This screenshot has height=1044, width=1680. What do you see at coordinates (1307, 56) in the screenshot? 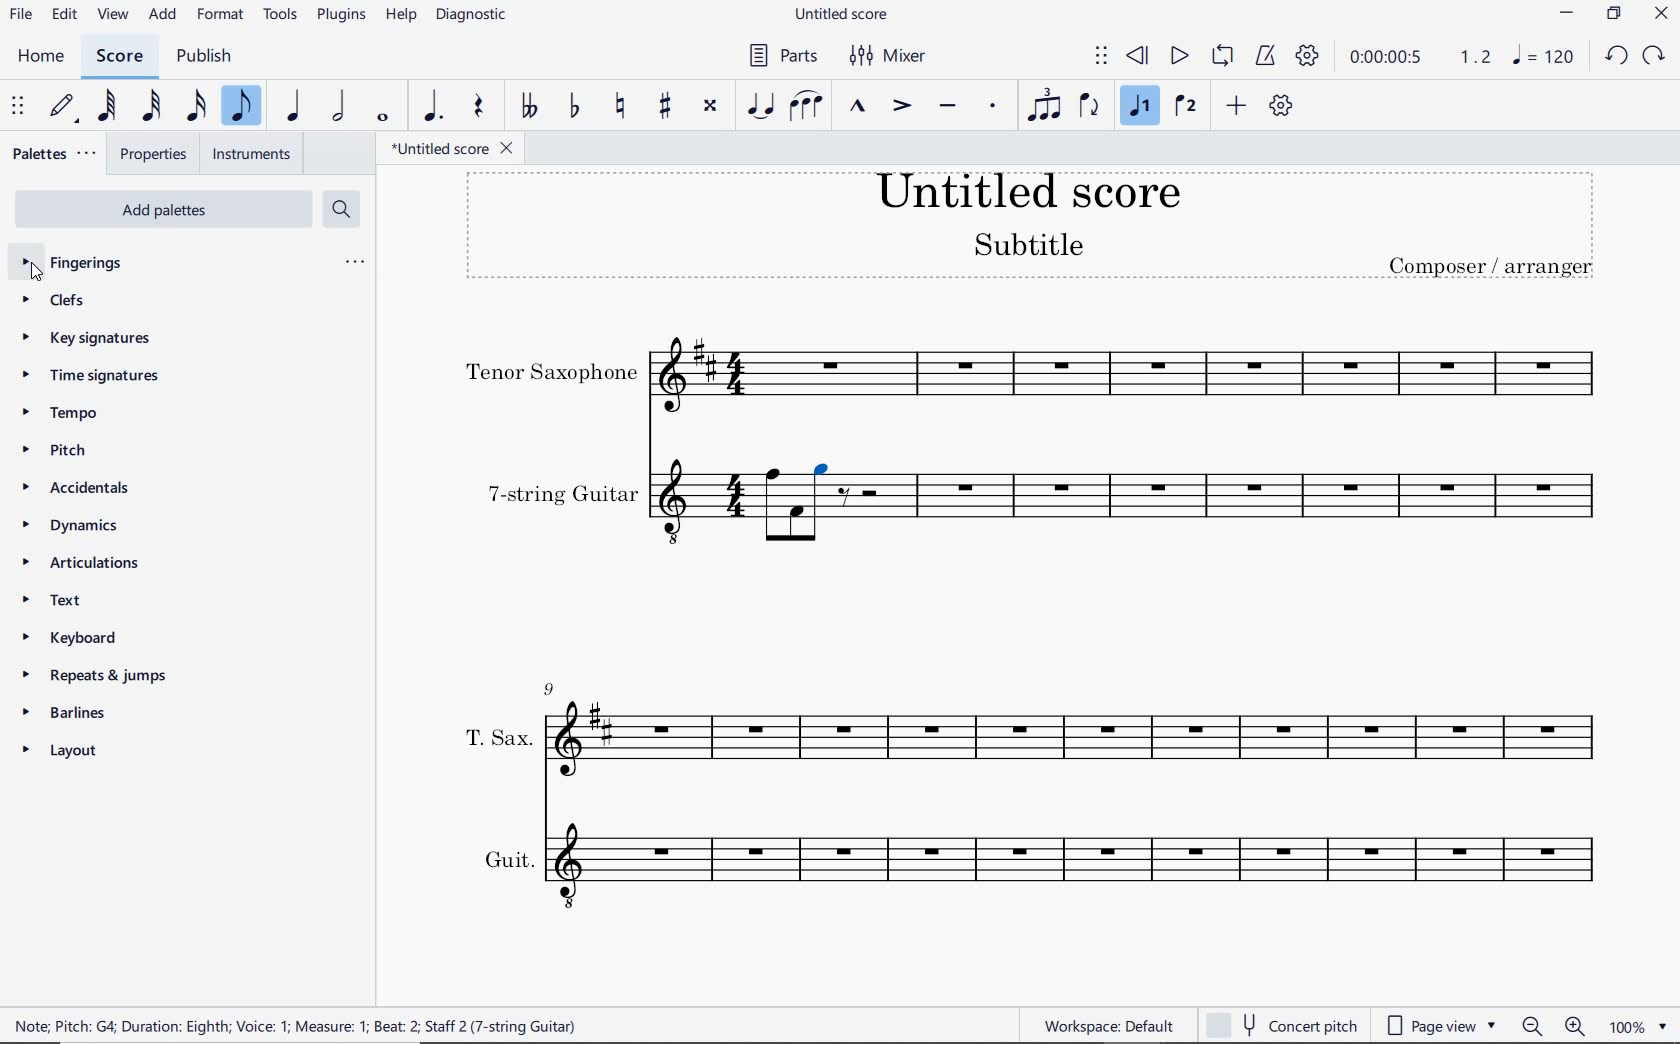
I see `PLAYBACK SETTINGS` at bounding box center [1307, 56].